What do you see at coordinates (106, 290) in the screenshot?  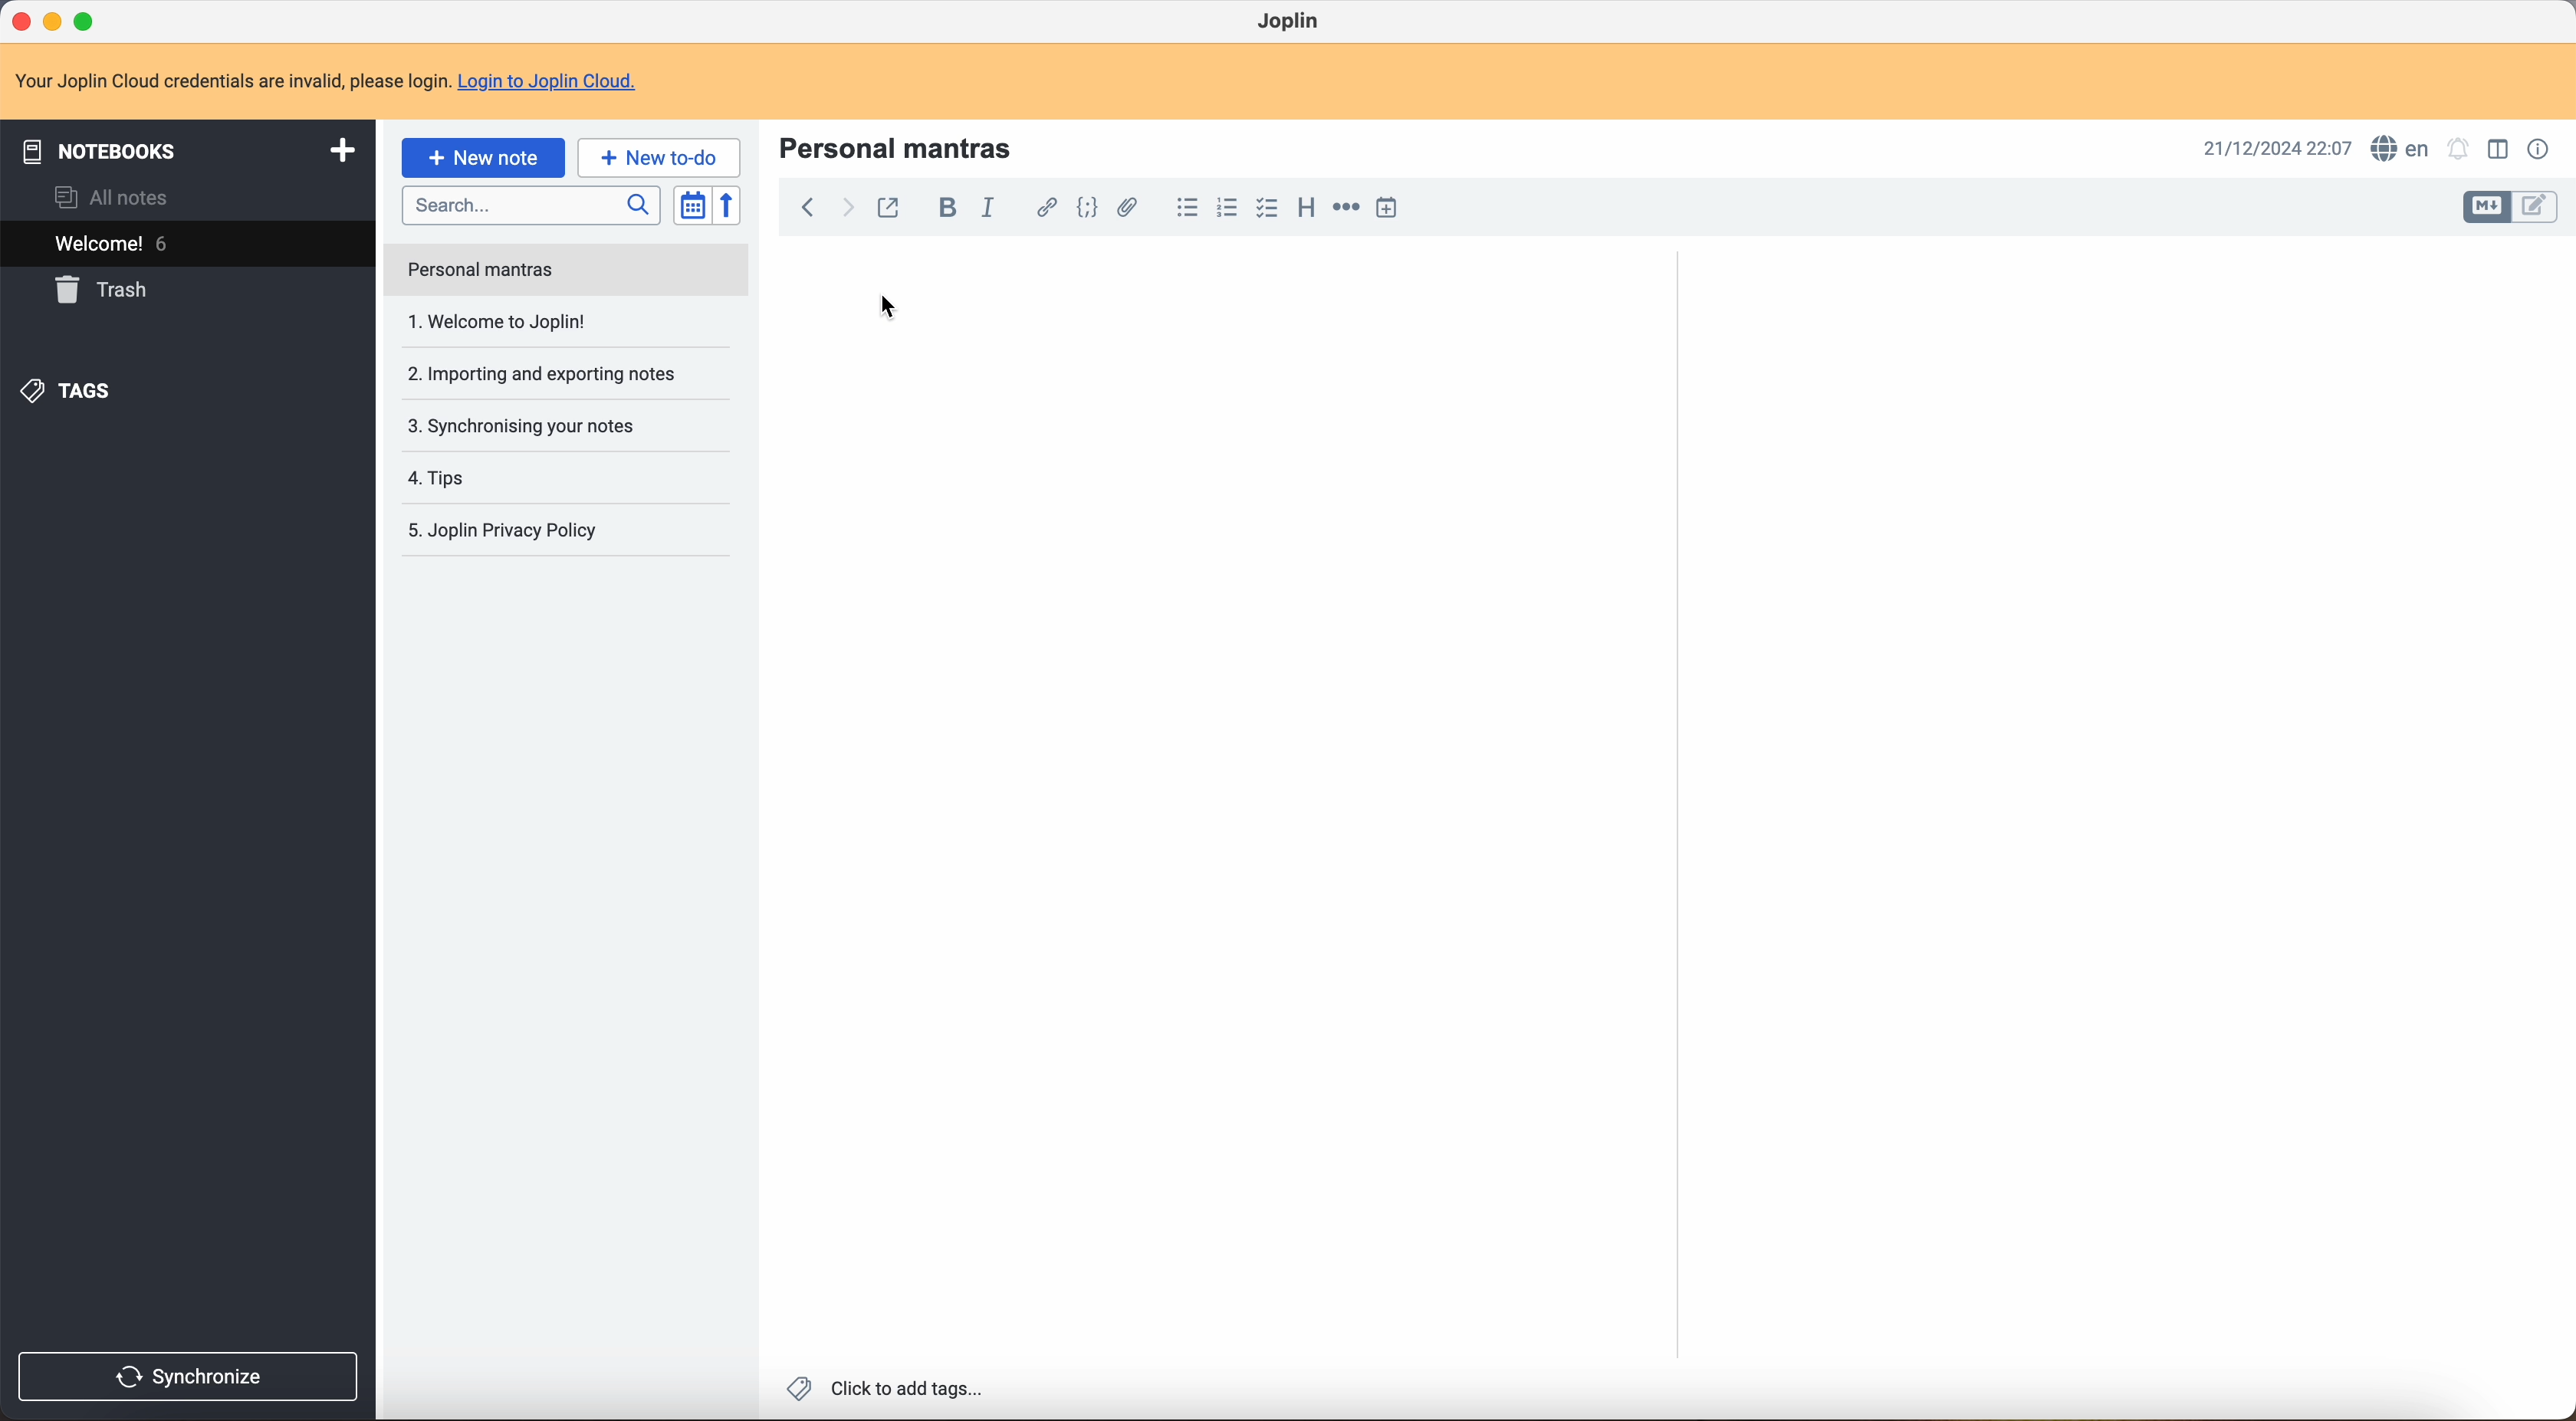 I see `trash` at bounding box center [106, 290].